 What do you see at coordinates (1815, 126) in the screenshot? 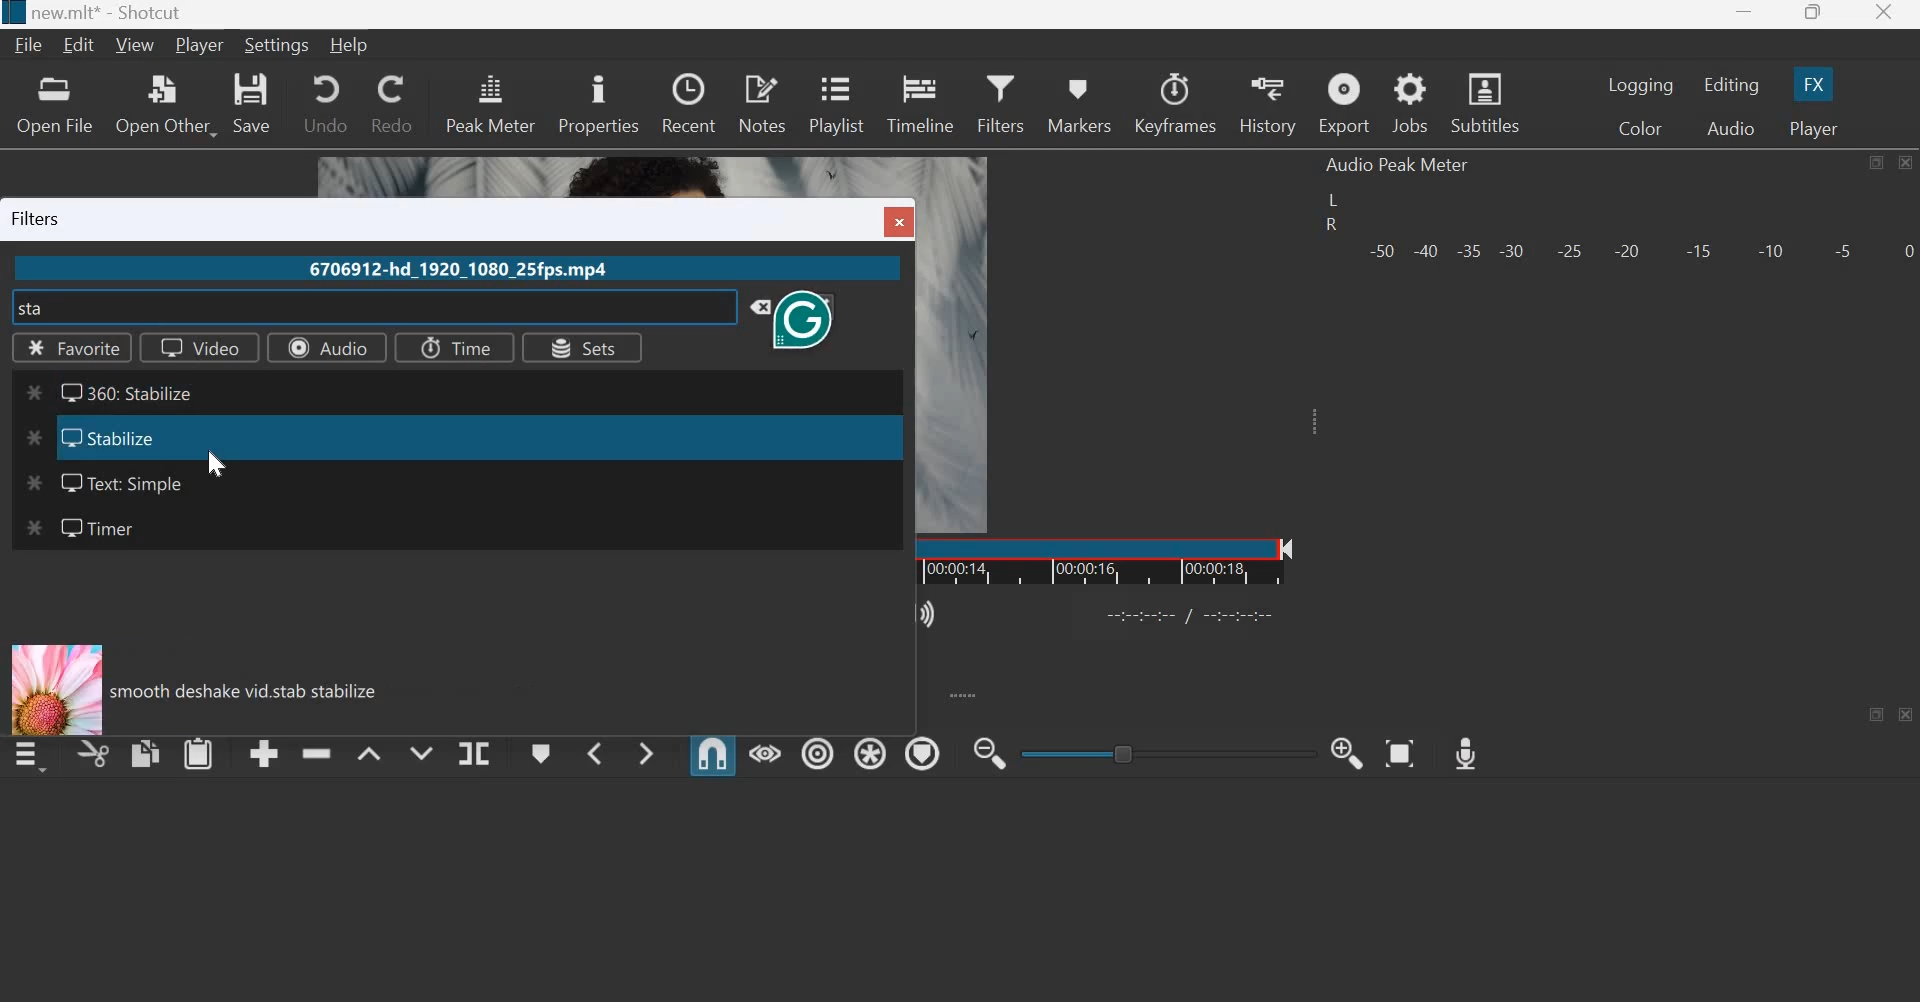
I see `Player` at bounding box center [1815, 126].